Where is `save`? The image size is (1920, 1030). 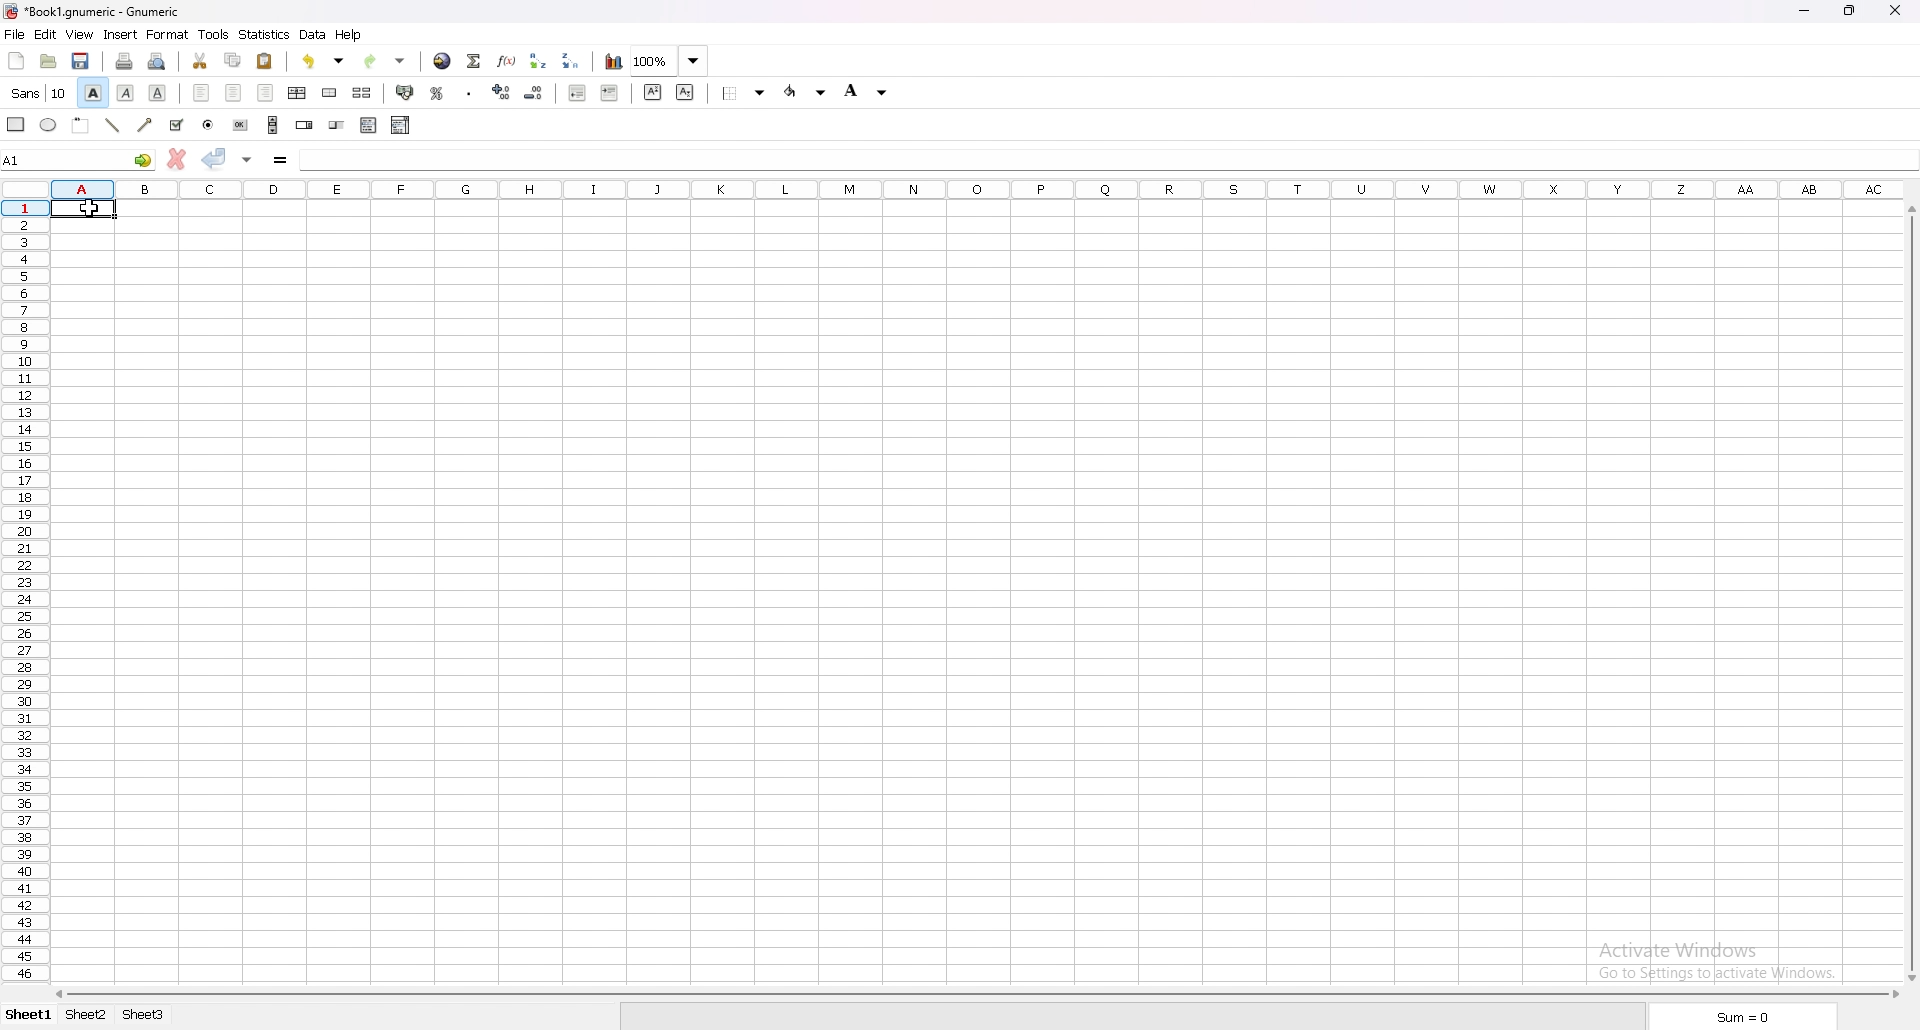
save is located at coordinates (81, 61).